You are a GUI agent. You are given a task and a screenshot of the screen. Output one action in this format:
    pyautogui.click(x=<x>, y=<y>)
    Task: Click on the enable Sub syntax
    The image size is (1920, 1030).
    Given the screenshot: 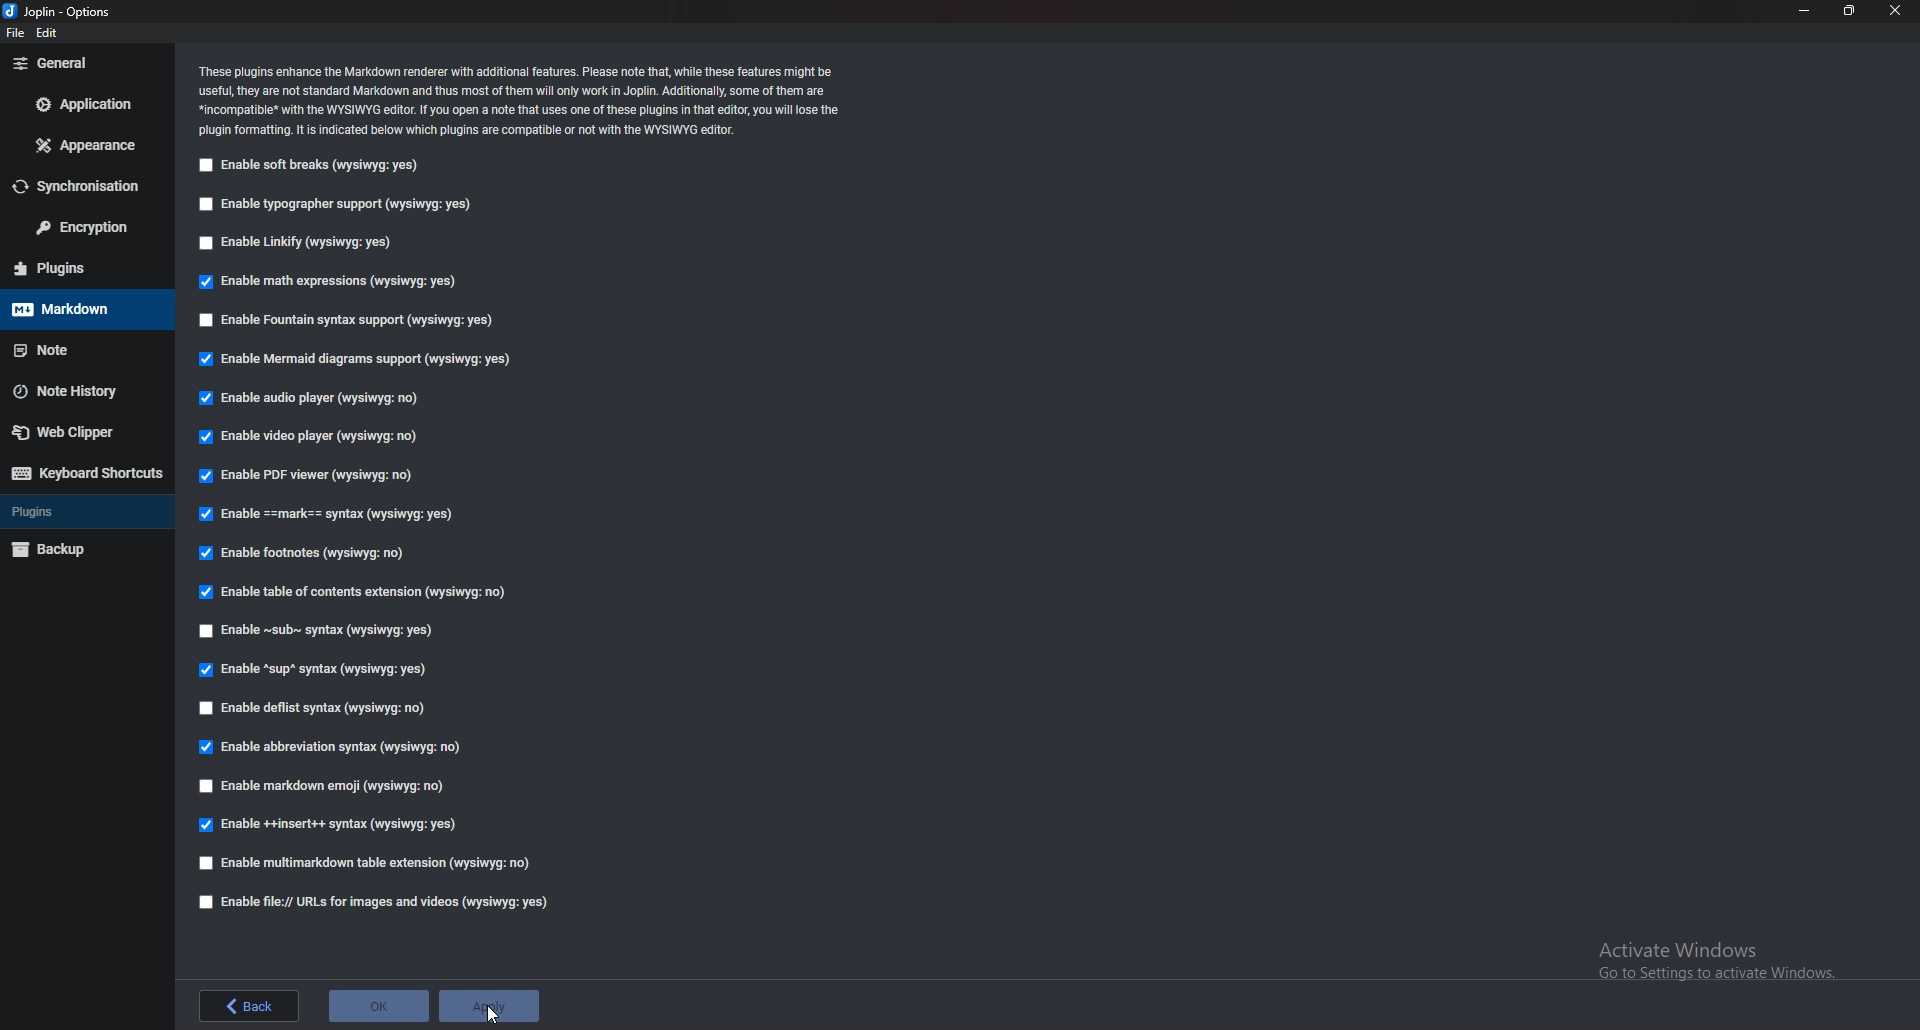 What is the action you would take?
    pyautogui.click(x=314, y=633)
    